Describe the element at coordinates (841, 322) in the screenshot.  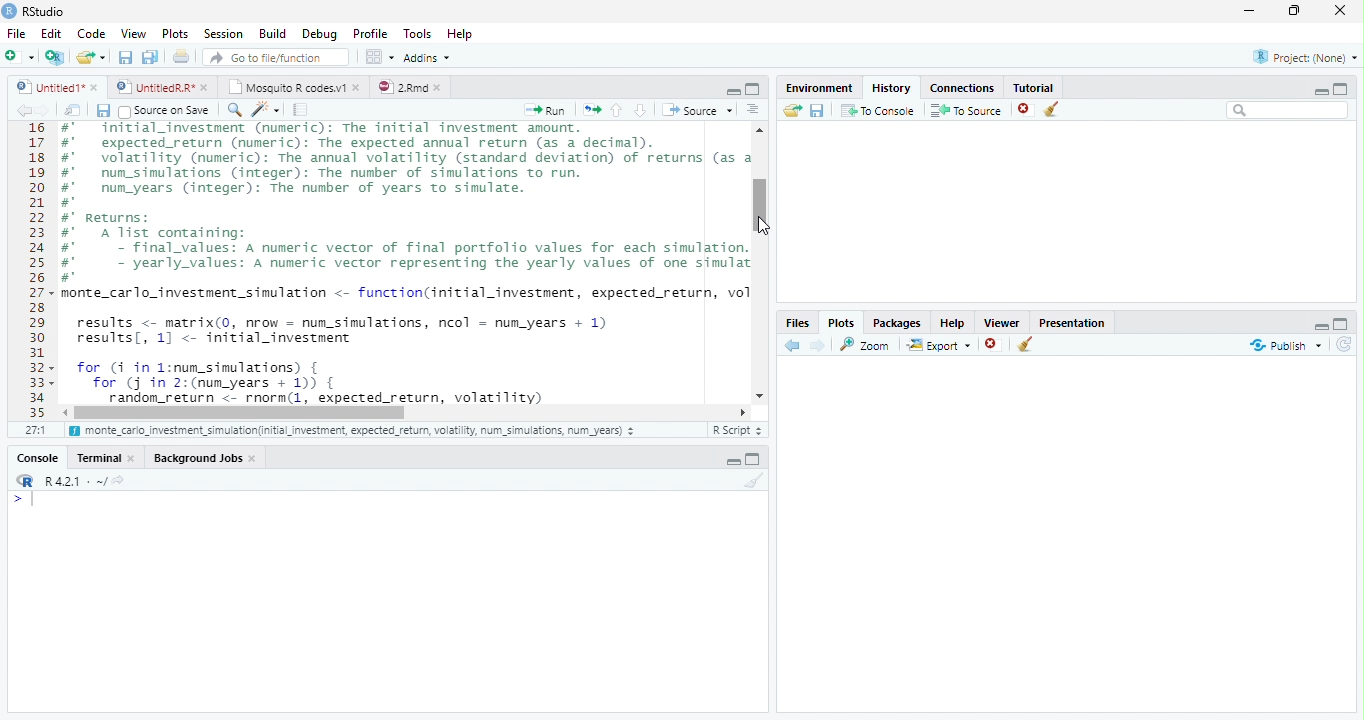
I see `Plots` at that location.